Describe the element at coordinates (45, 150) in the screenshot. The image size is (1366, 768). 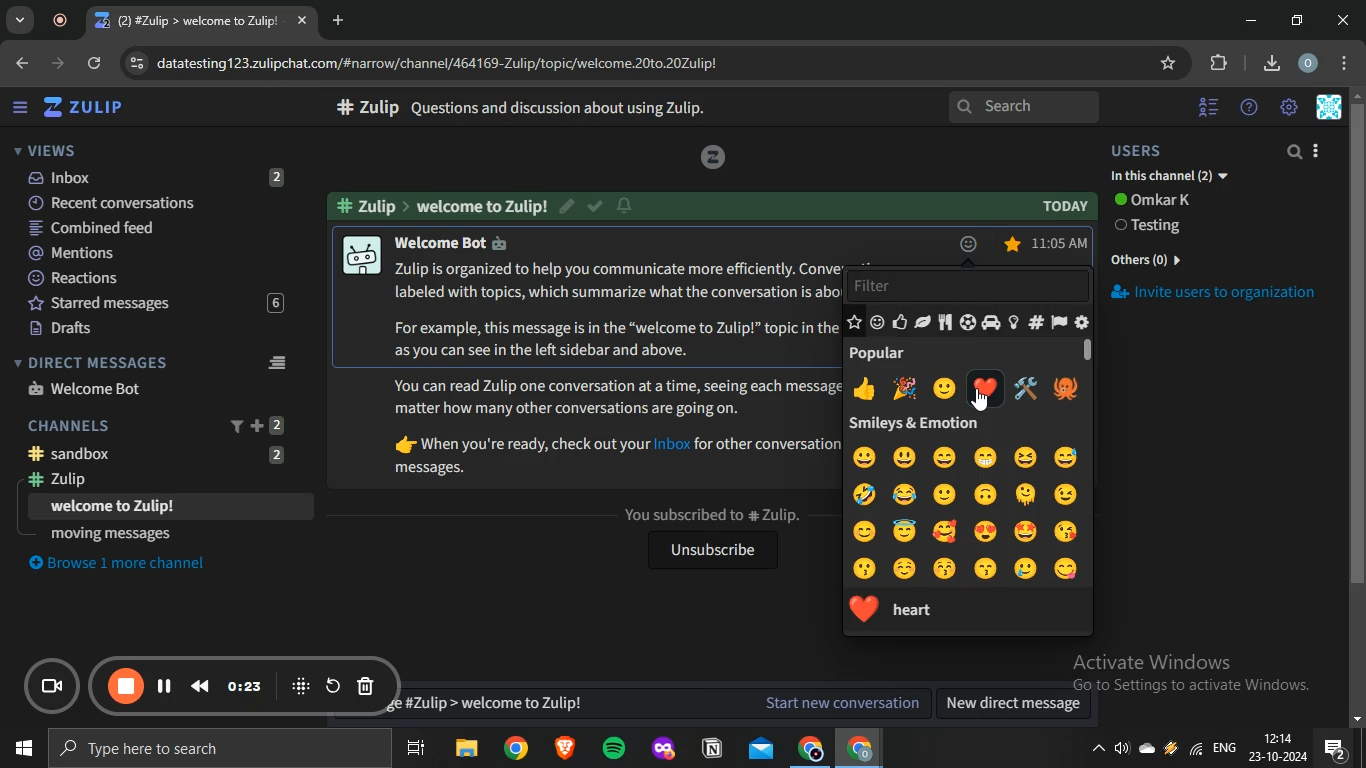
I see `views` at that location.